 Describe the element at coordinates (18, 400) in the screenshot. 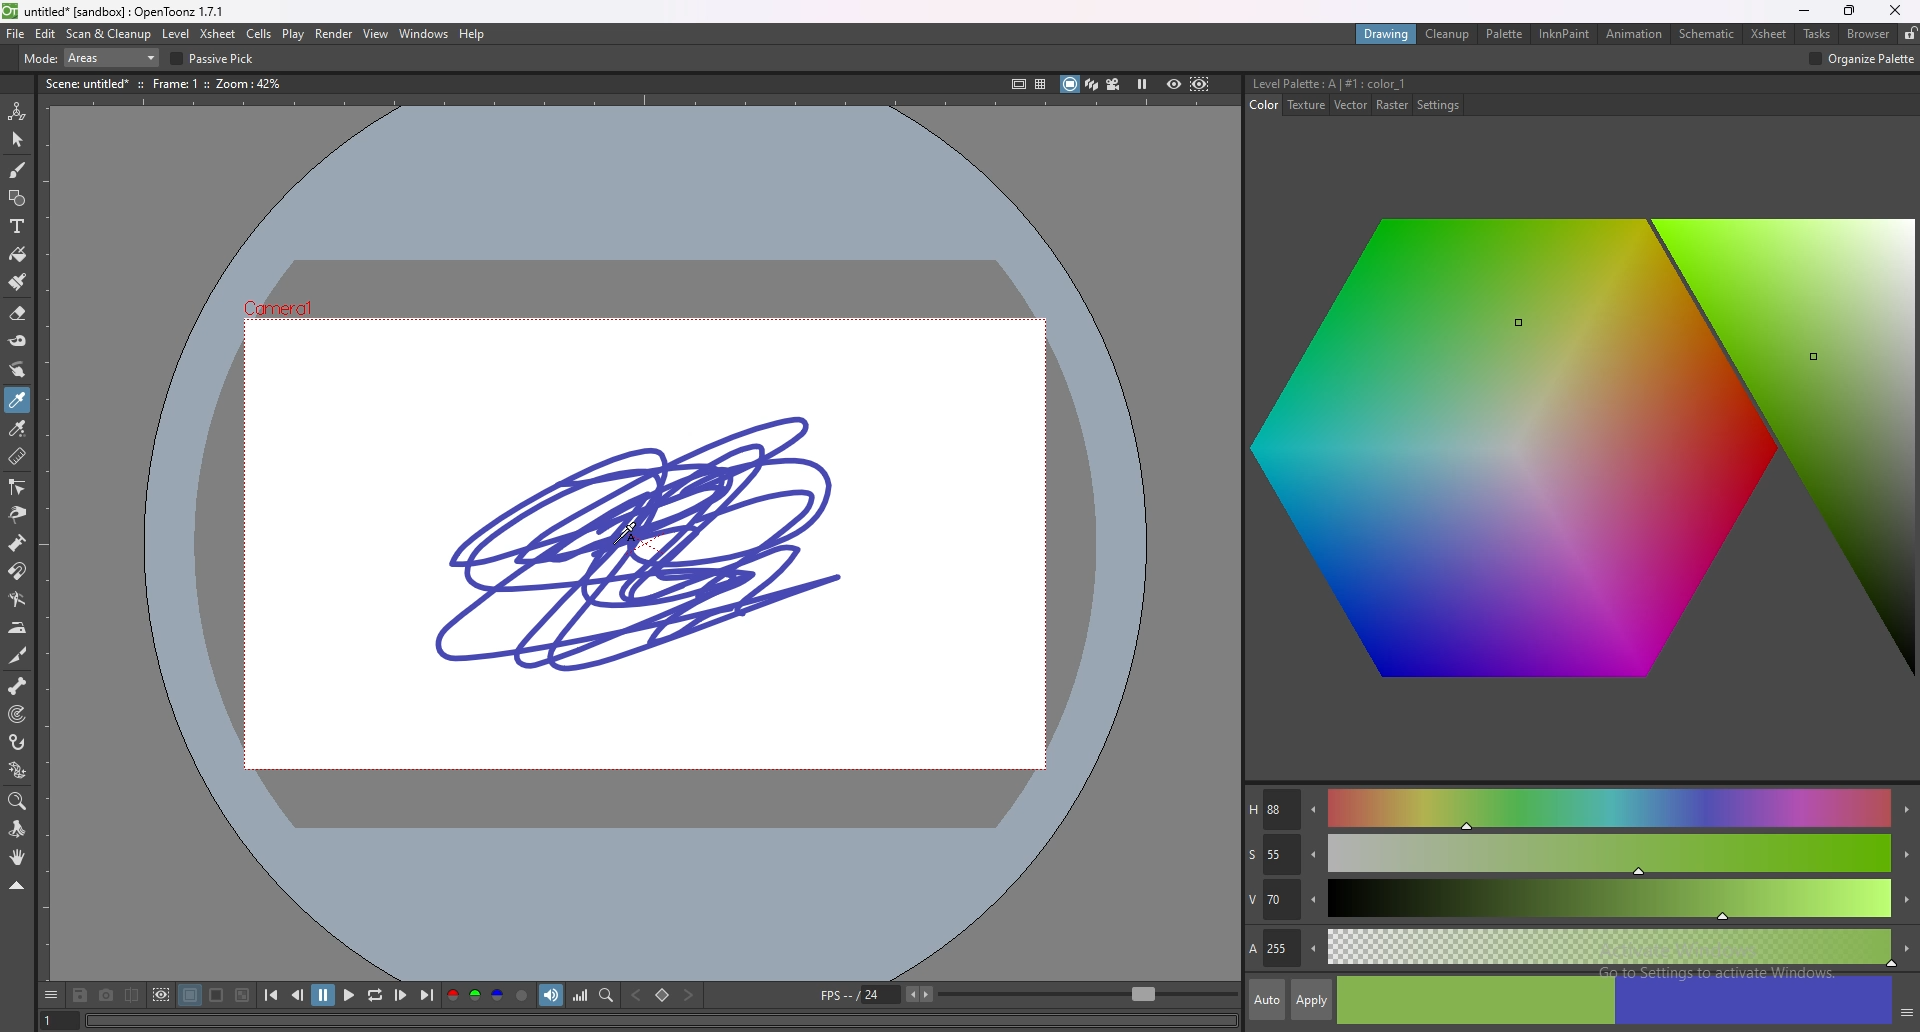

I see `style picker tool` at that location.